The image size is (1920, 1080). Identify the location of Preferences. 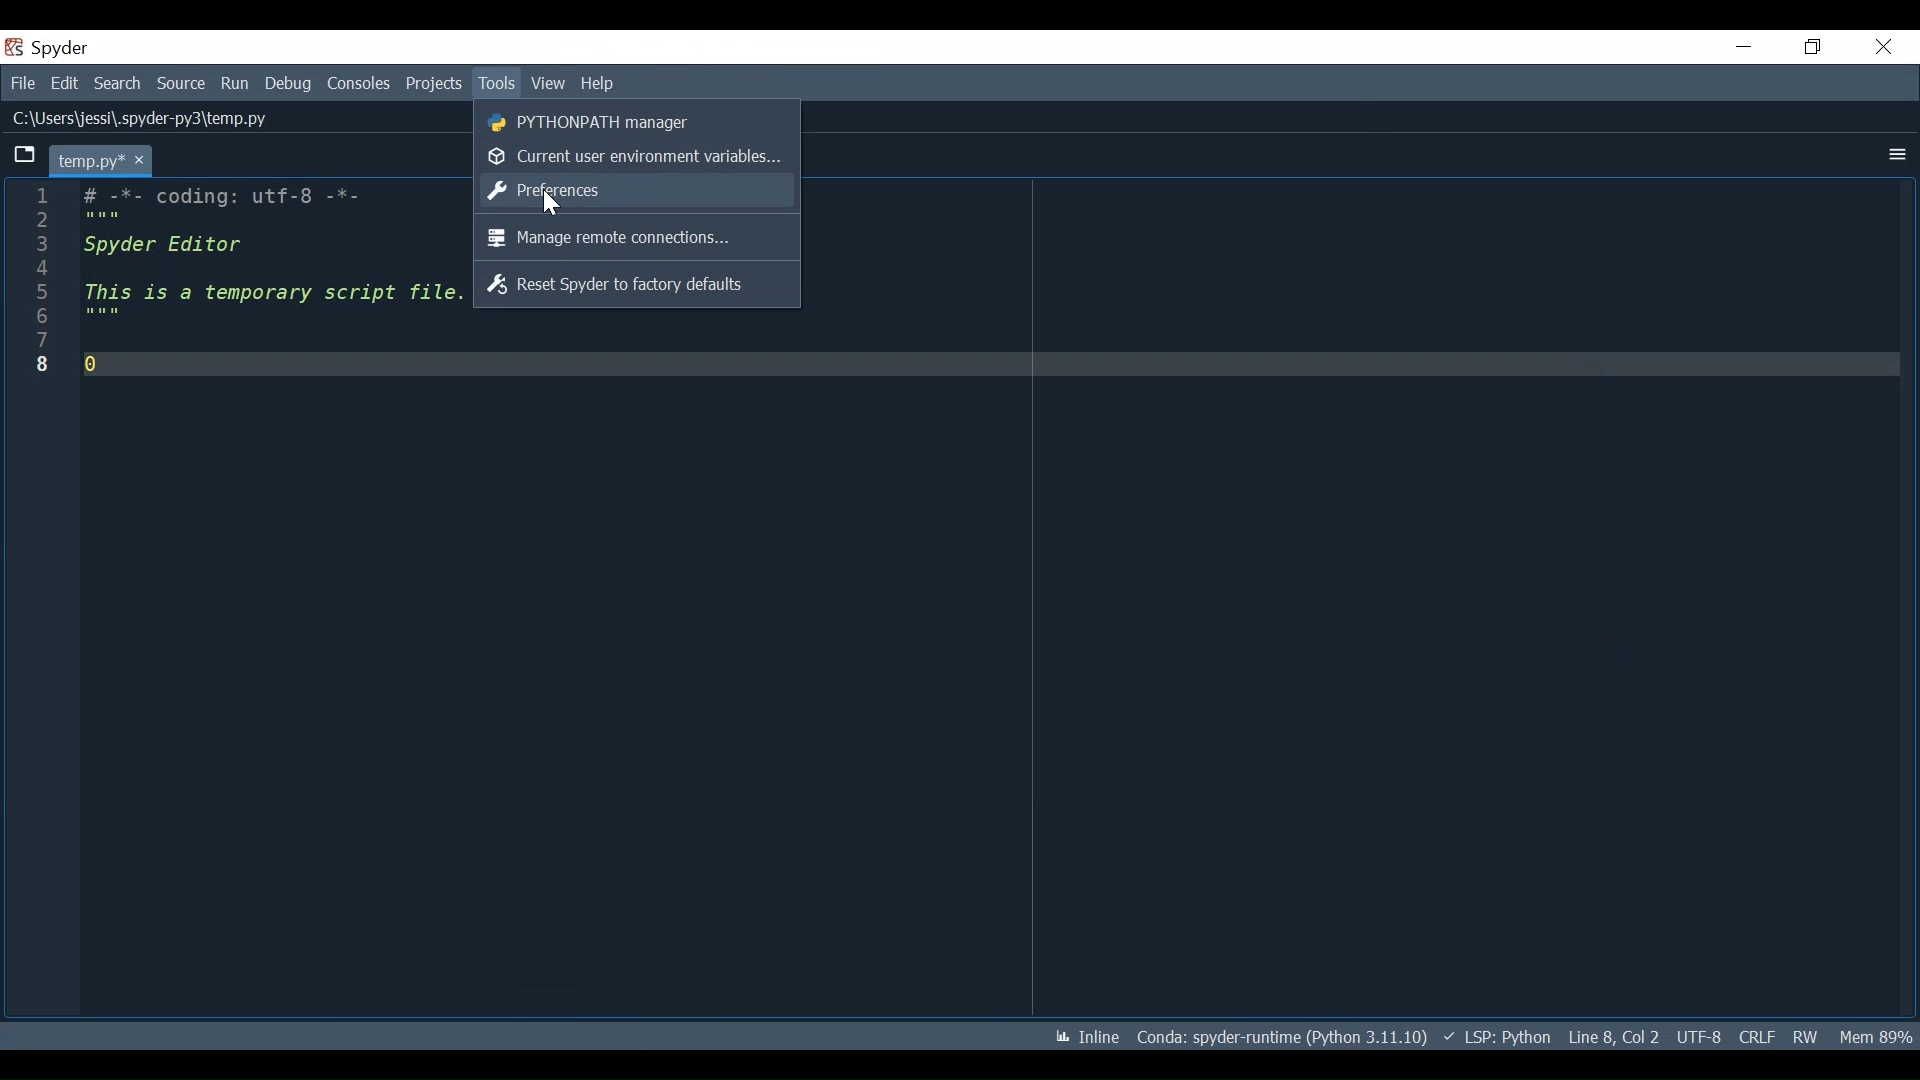
(634, 194).